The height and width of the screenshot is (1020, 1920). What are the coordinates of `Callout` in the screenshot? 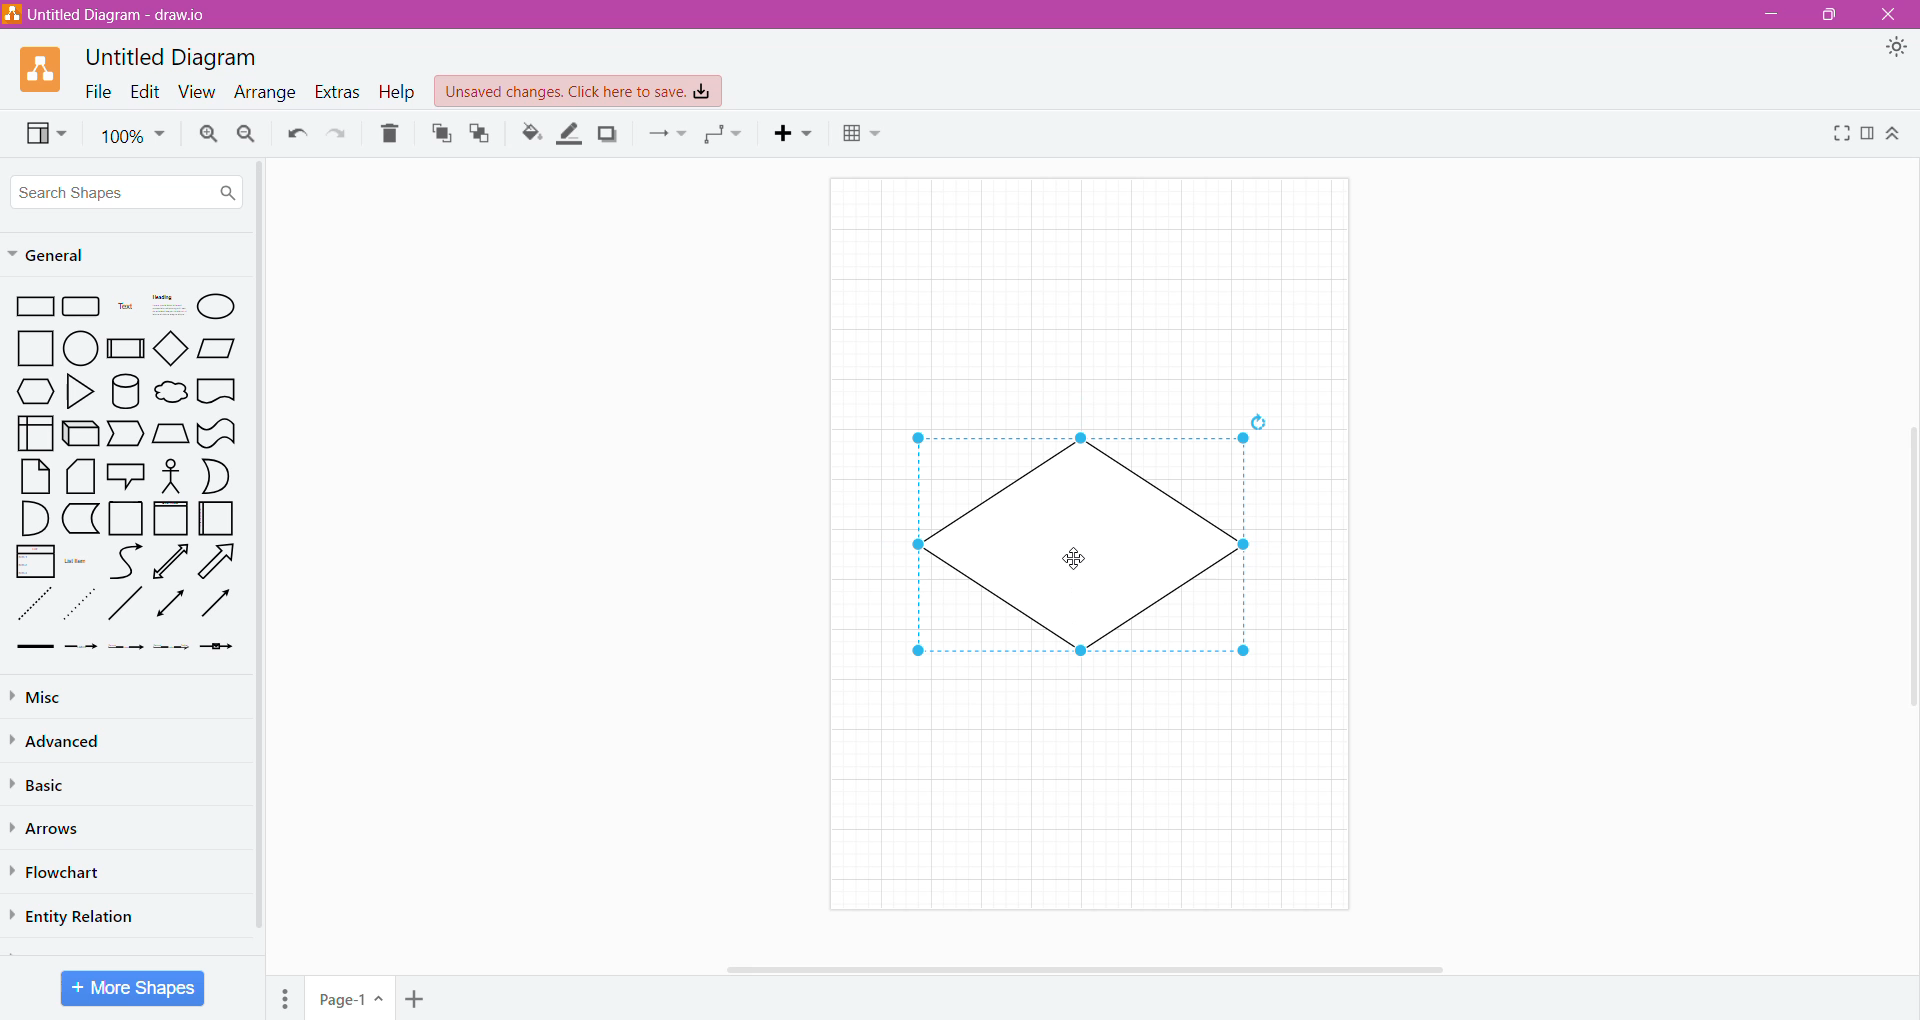 It's located at (124, 478).